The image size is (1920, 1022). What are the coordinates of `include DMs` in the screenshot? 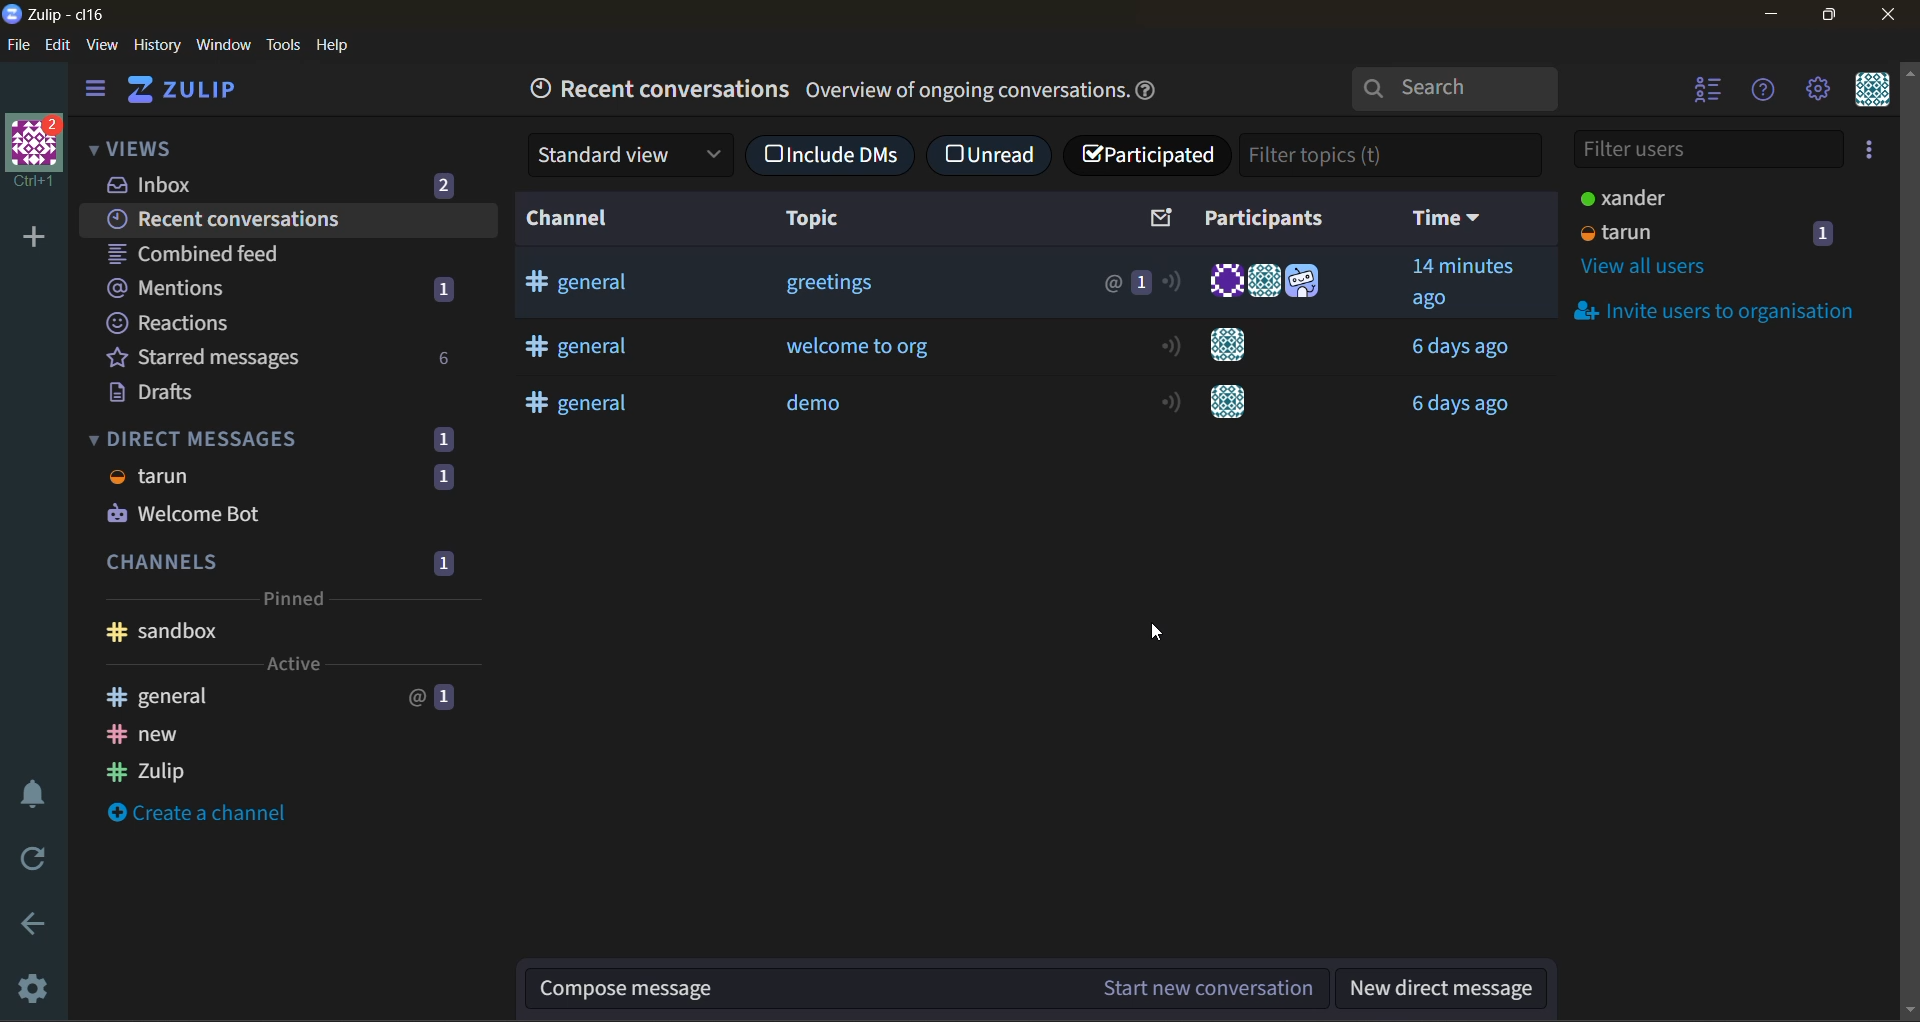 It's located at (833, 152).